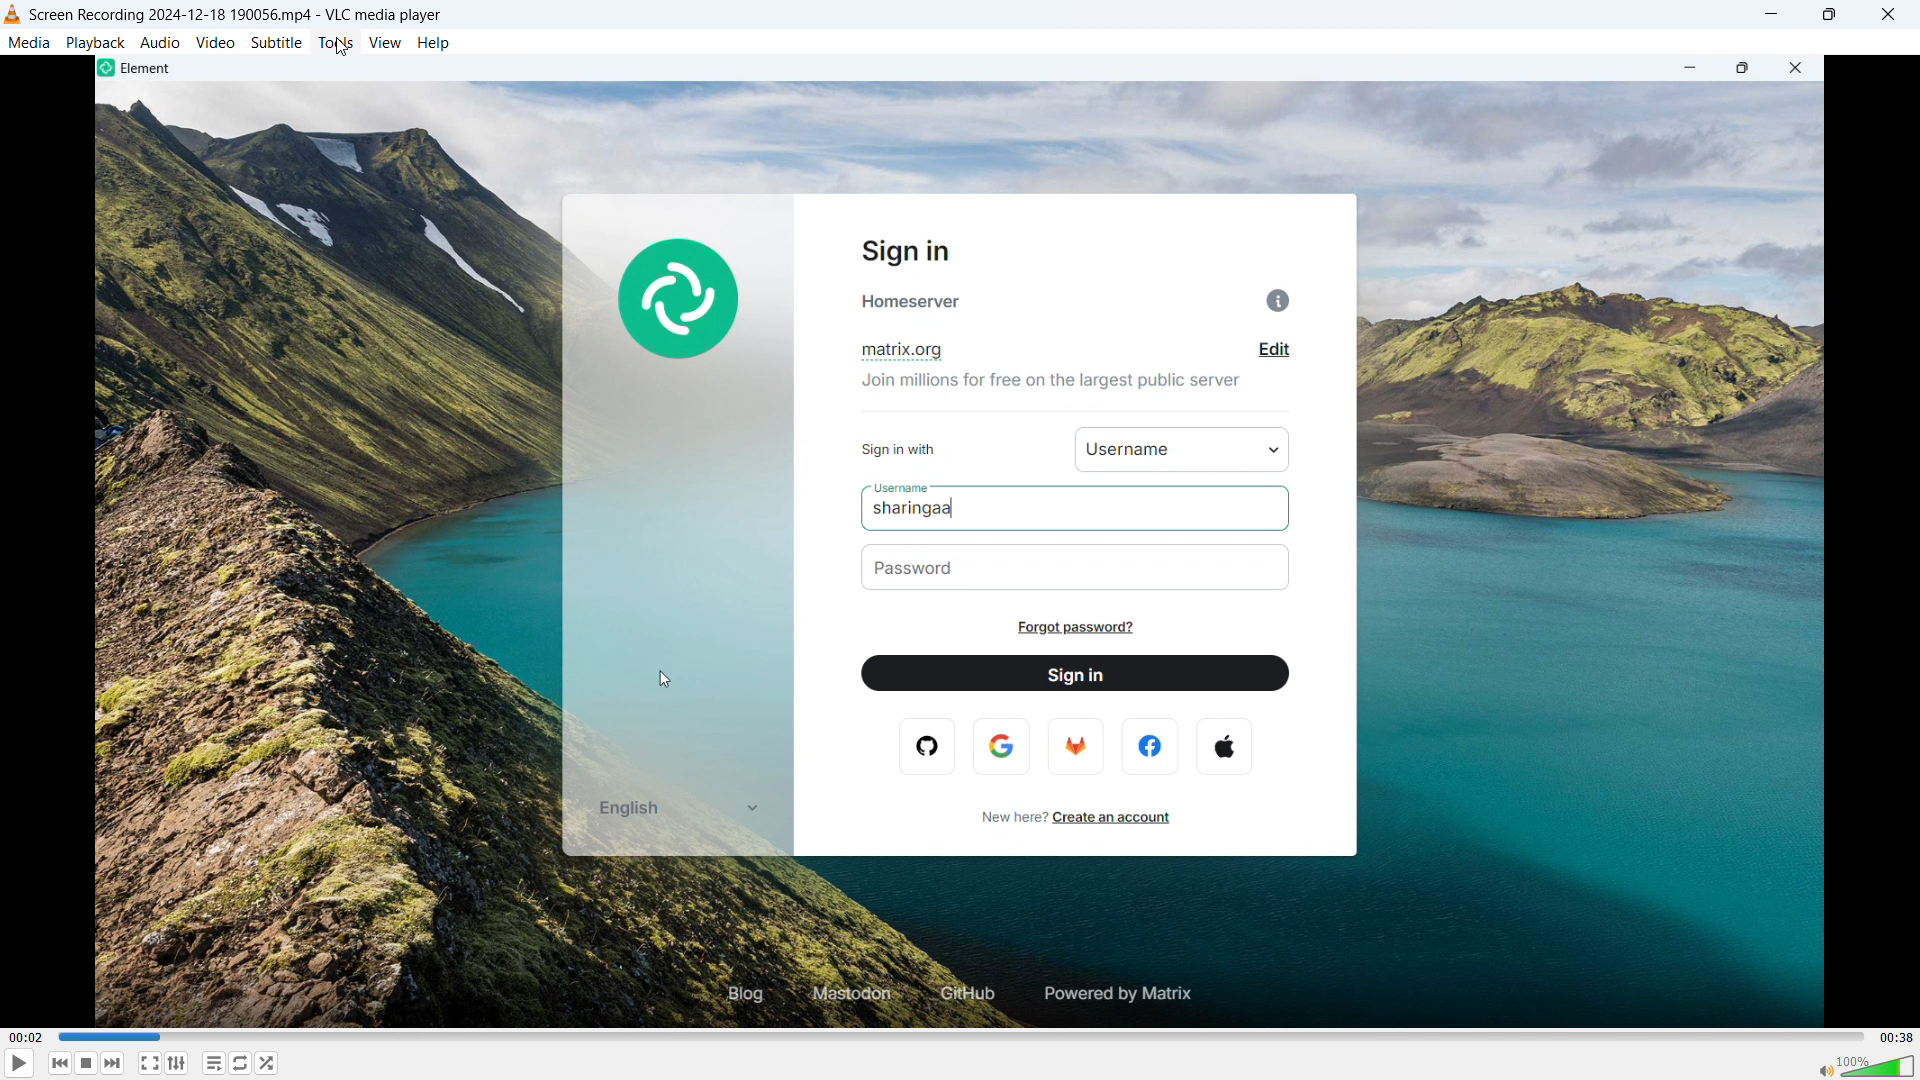  What do you see at coordinates (86, 1063) in the screenshot?
I see `stop playing` at bounding box center [86, 1063].